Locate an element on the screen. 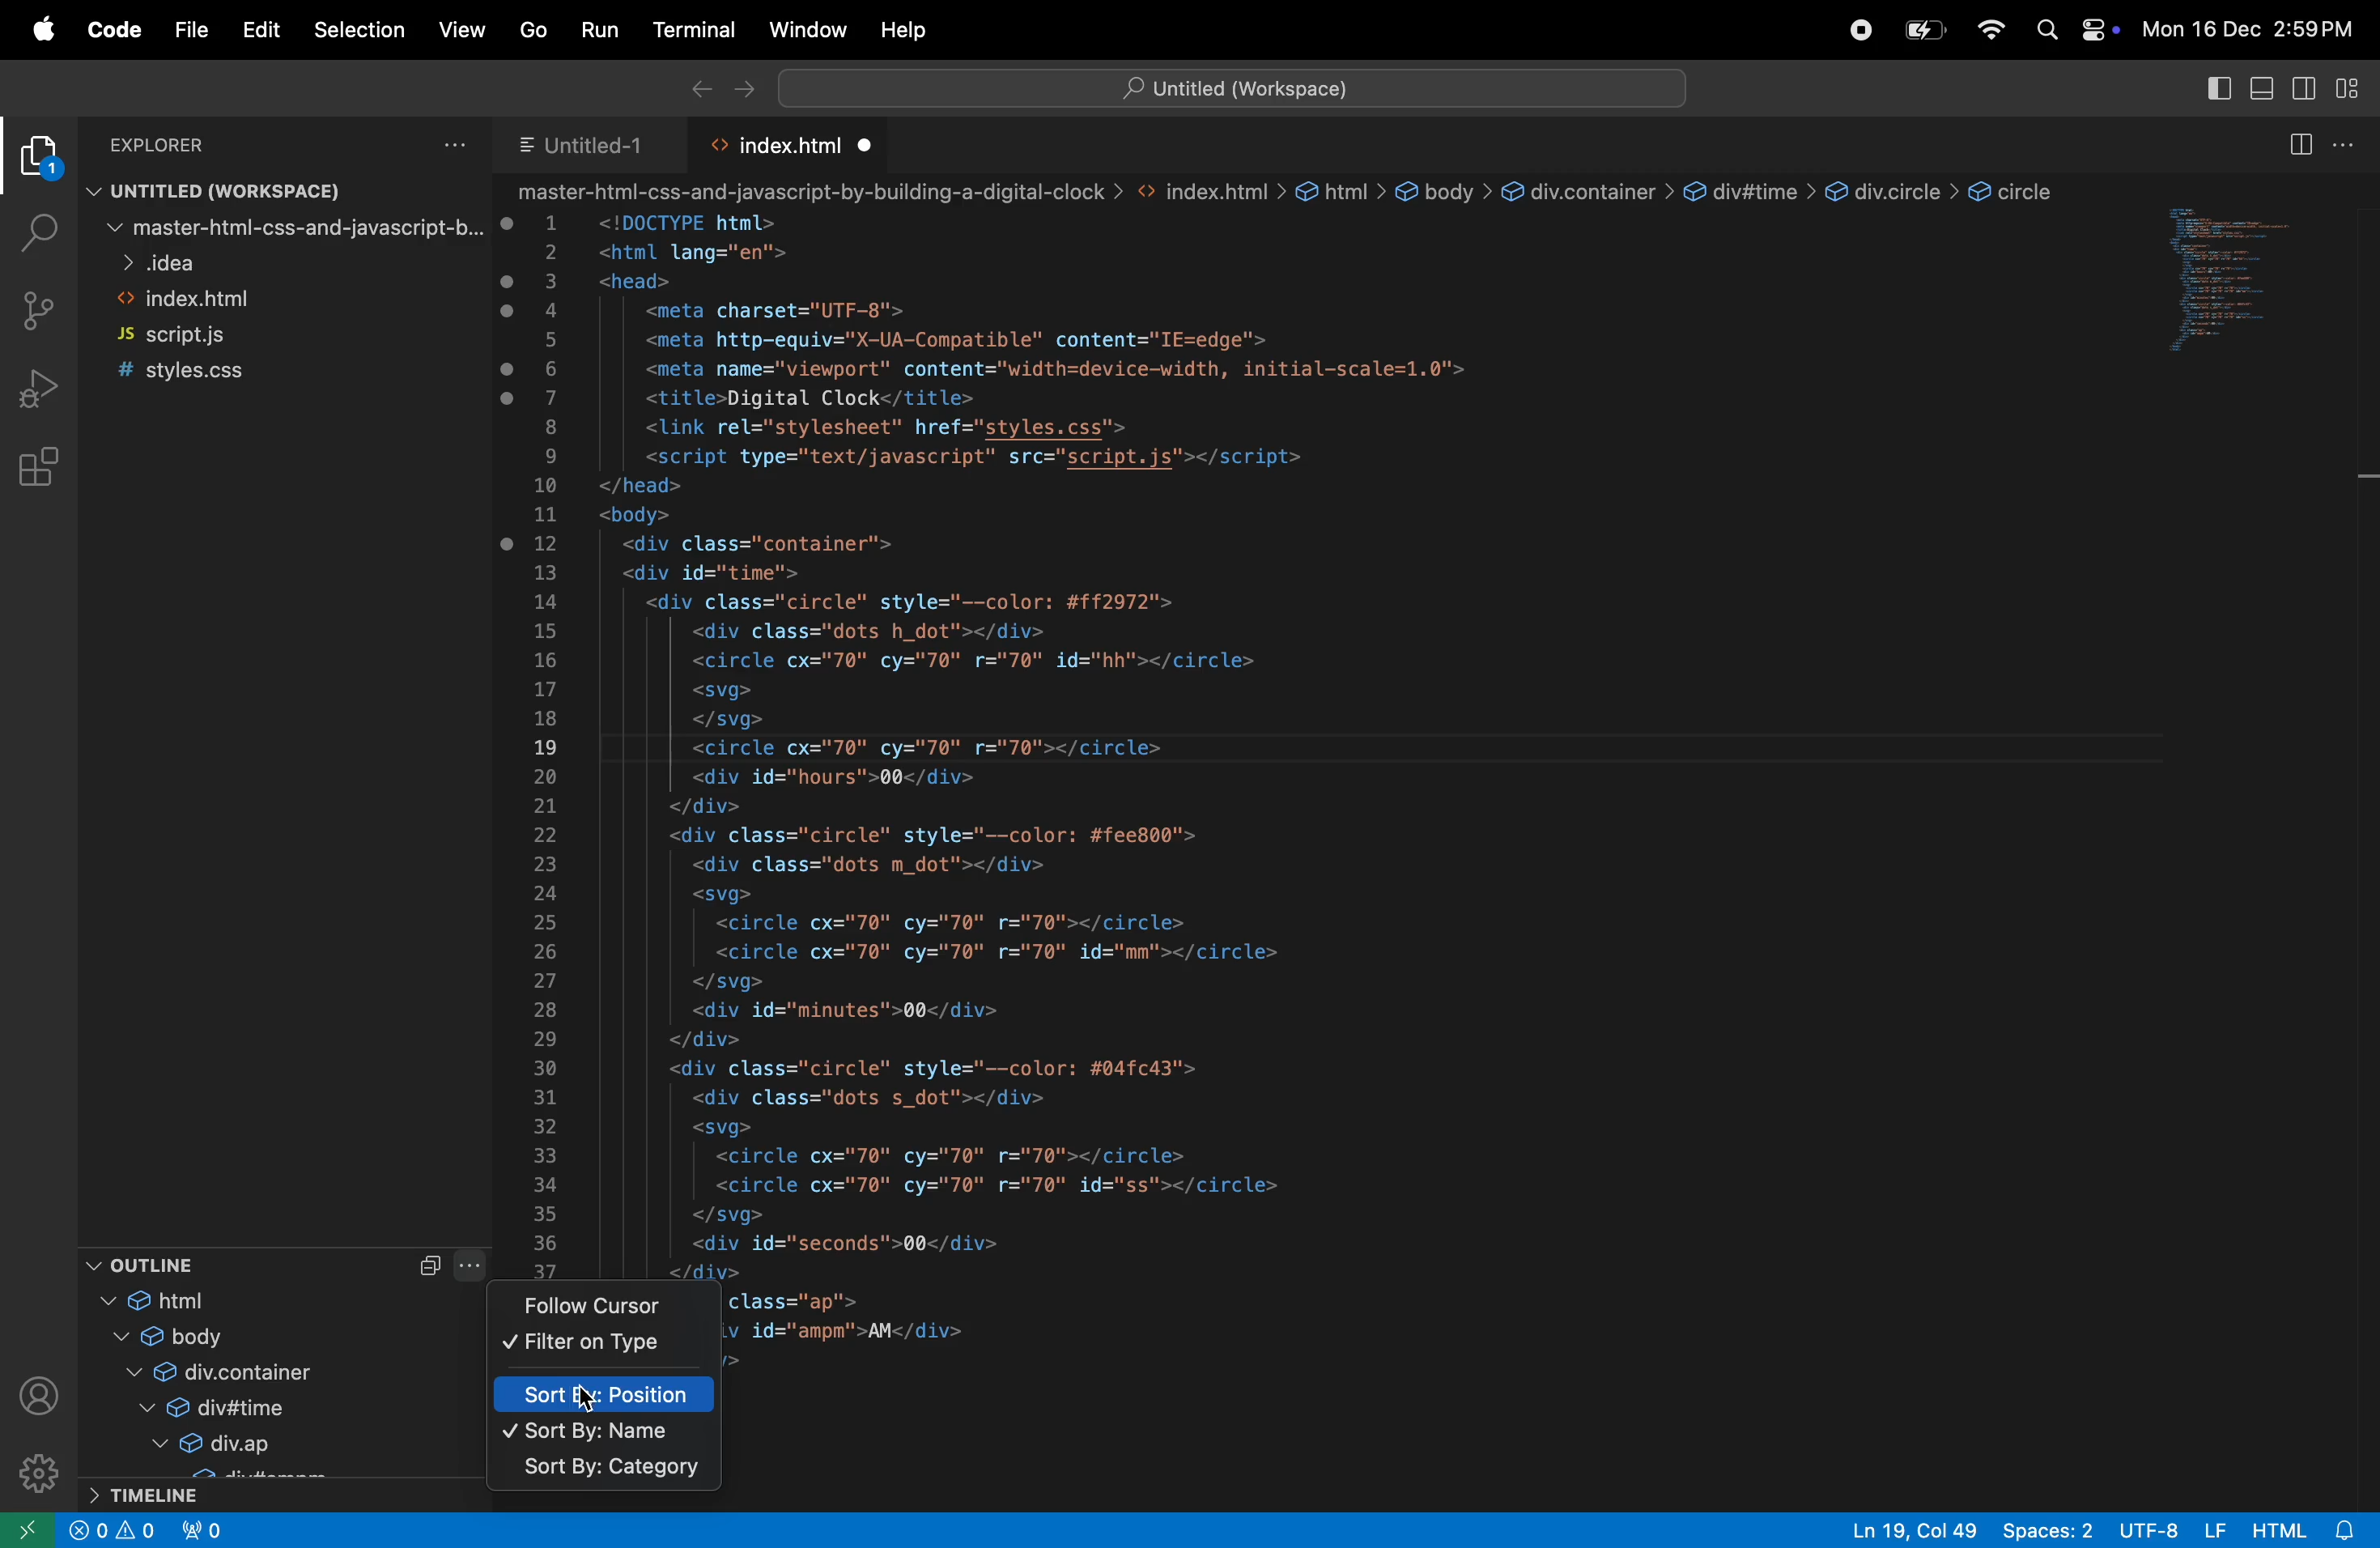 Image resolution: width=2380 pixels, height=1548 pixels. cursor is located at coordinates (589, 1399).